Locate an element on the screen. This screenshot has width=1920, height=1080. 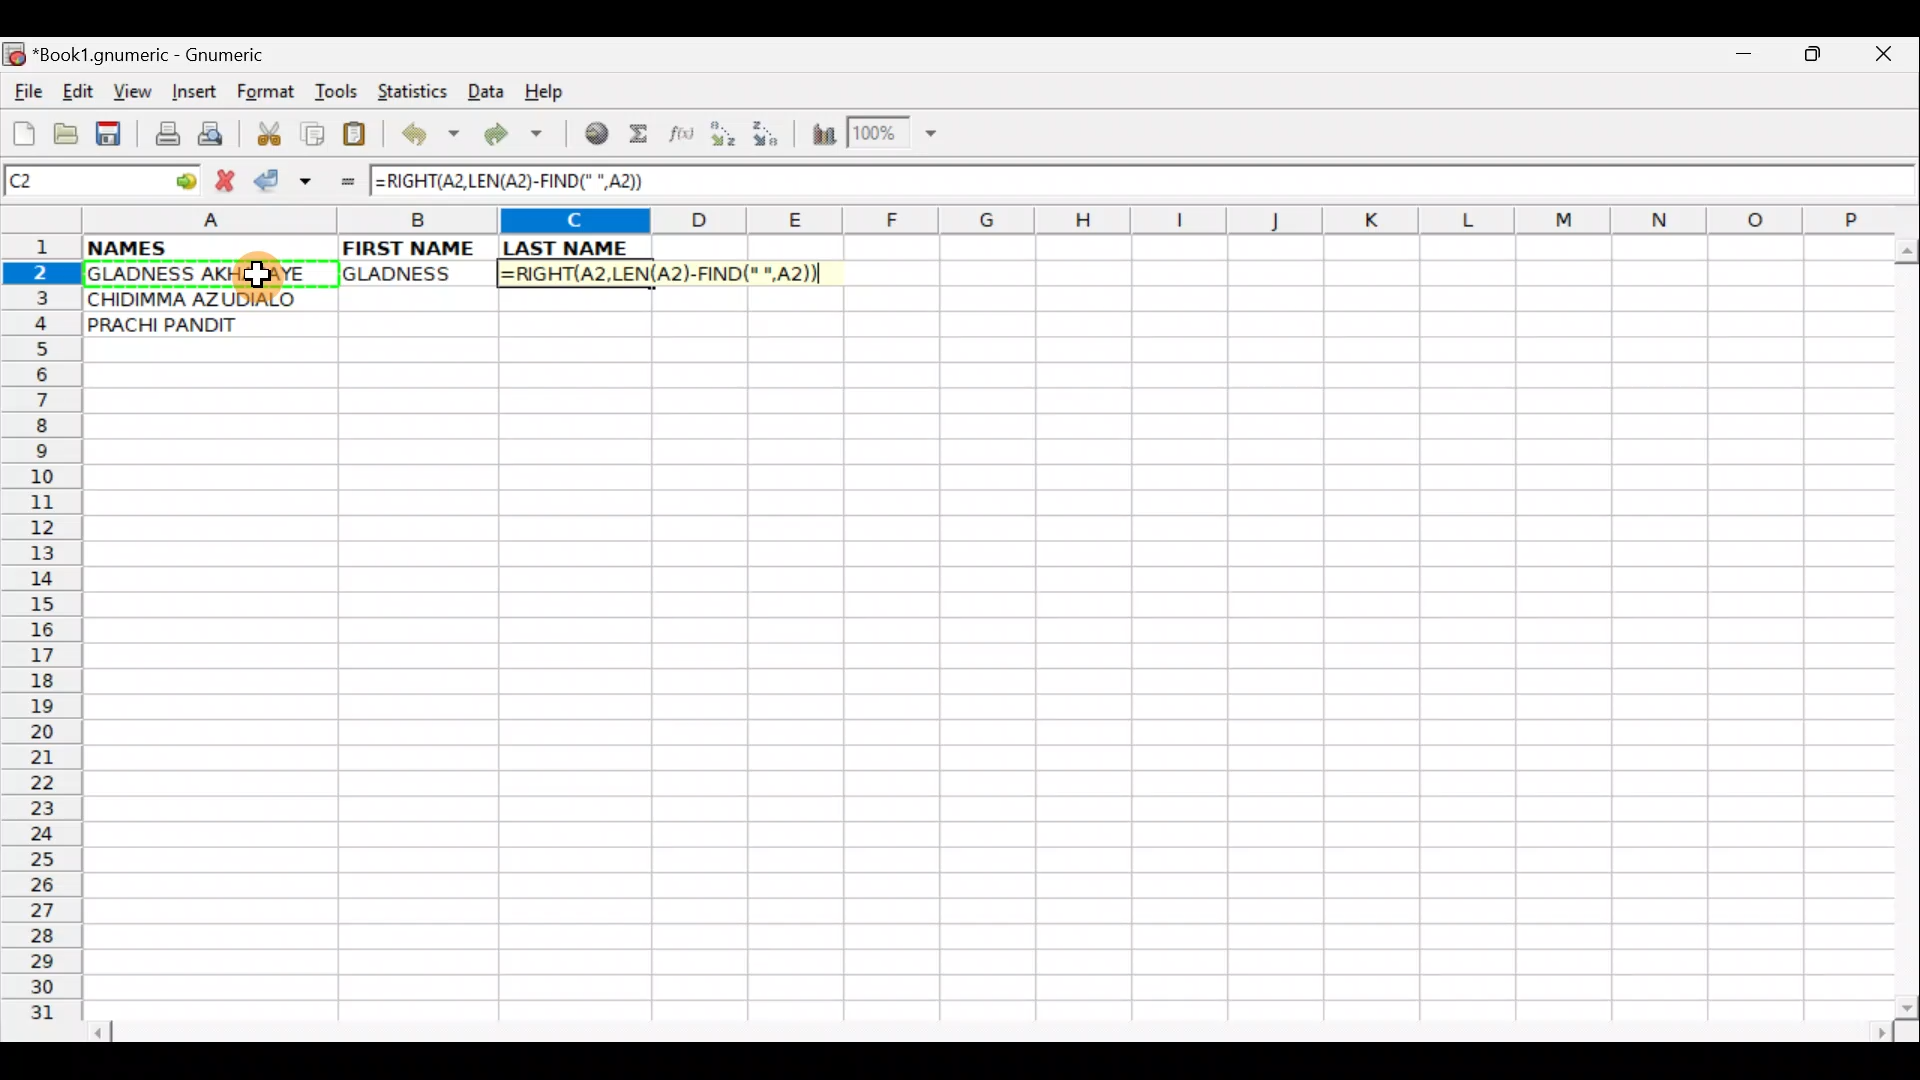
Sum in the current cell is located at coordinates (645, 135).